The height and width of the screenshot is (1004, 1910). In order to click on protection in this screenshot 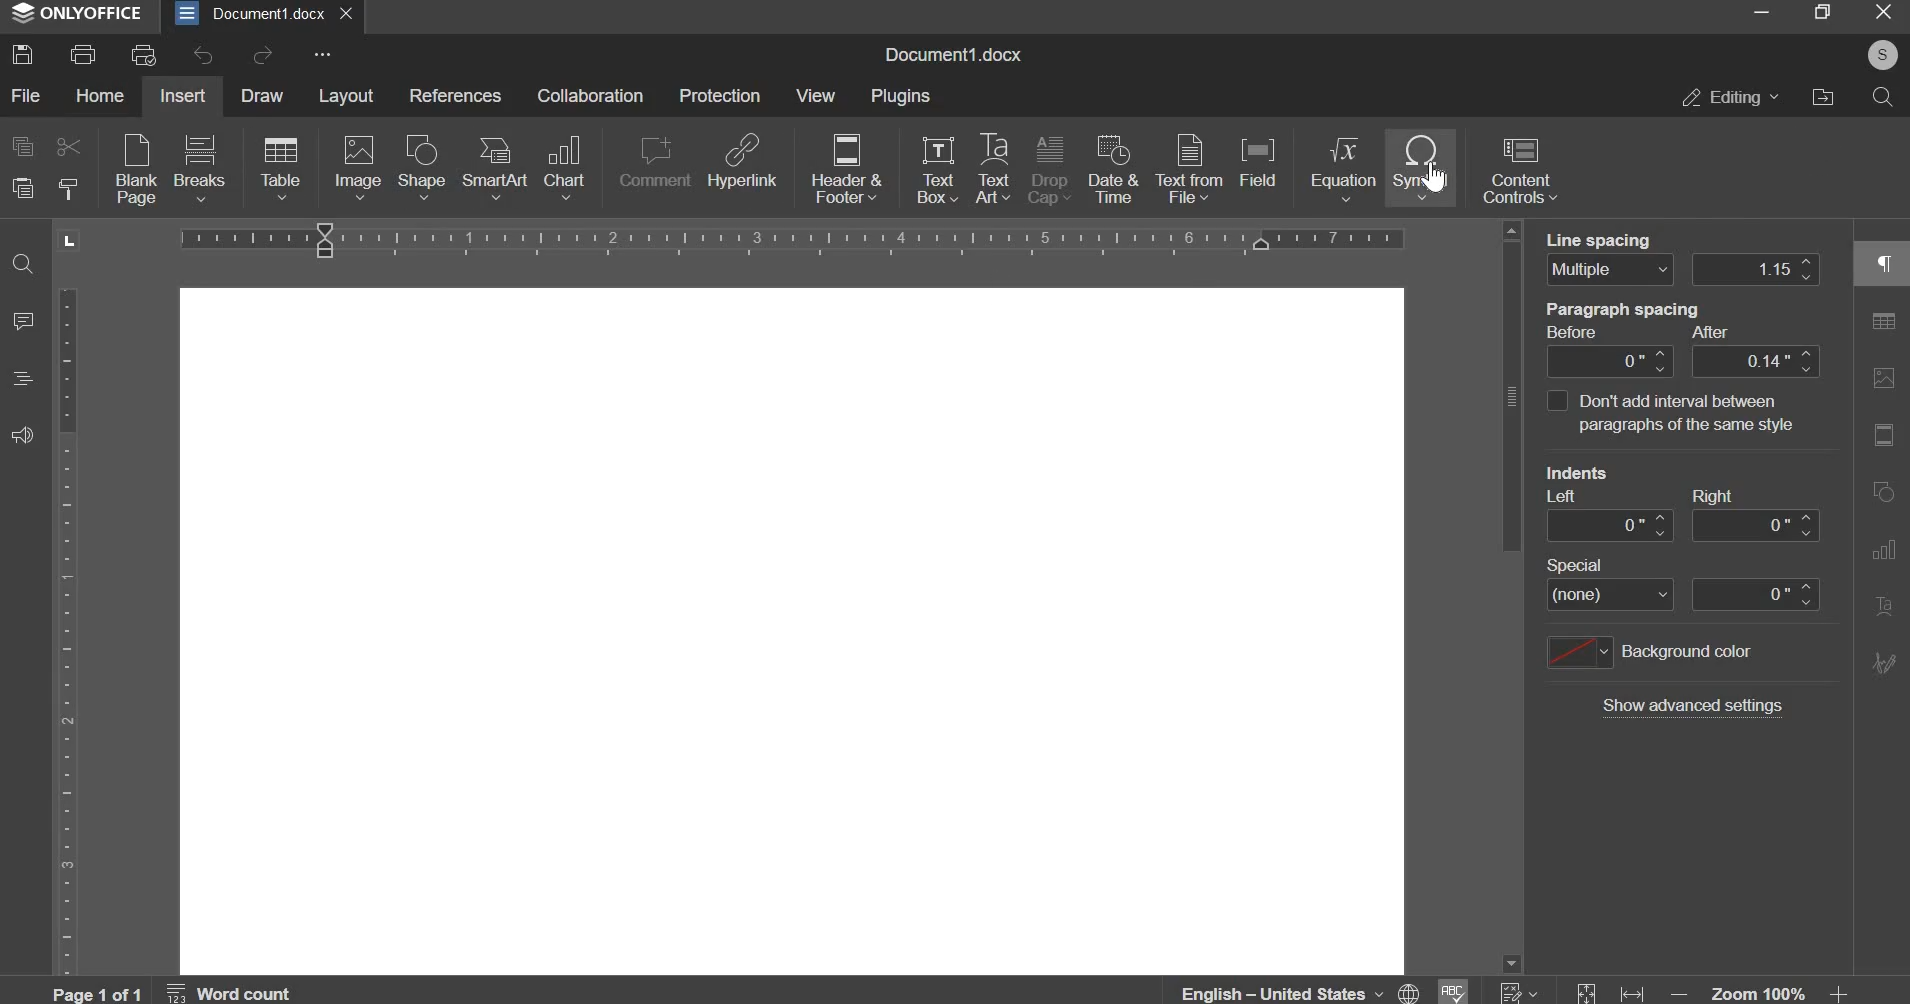, I will do `click(719, 95)`.